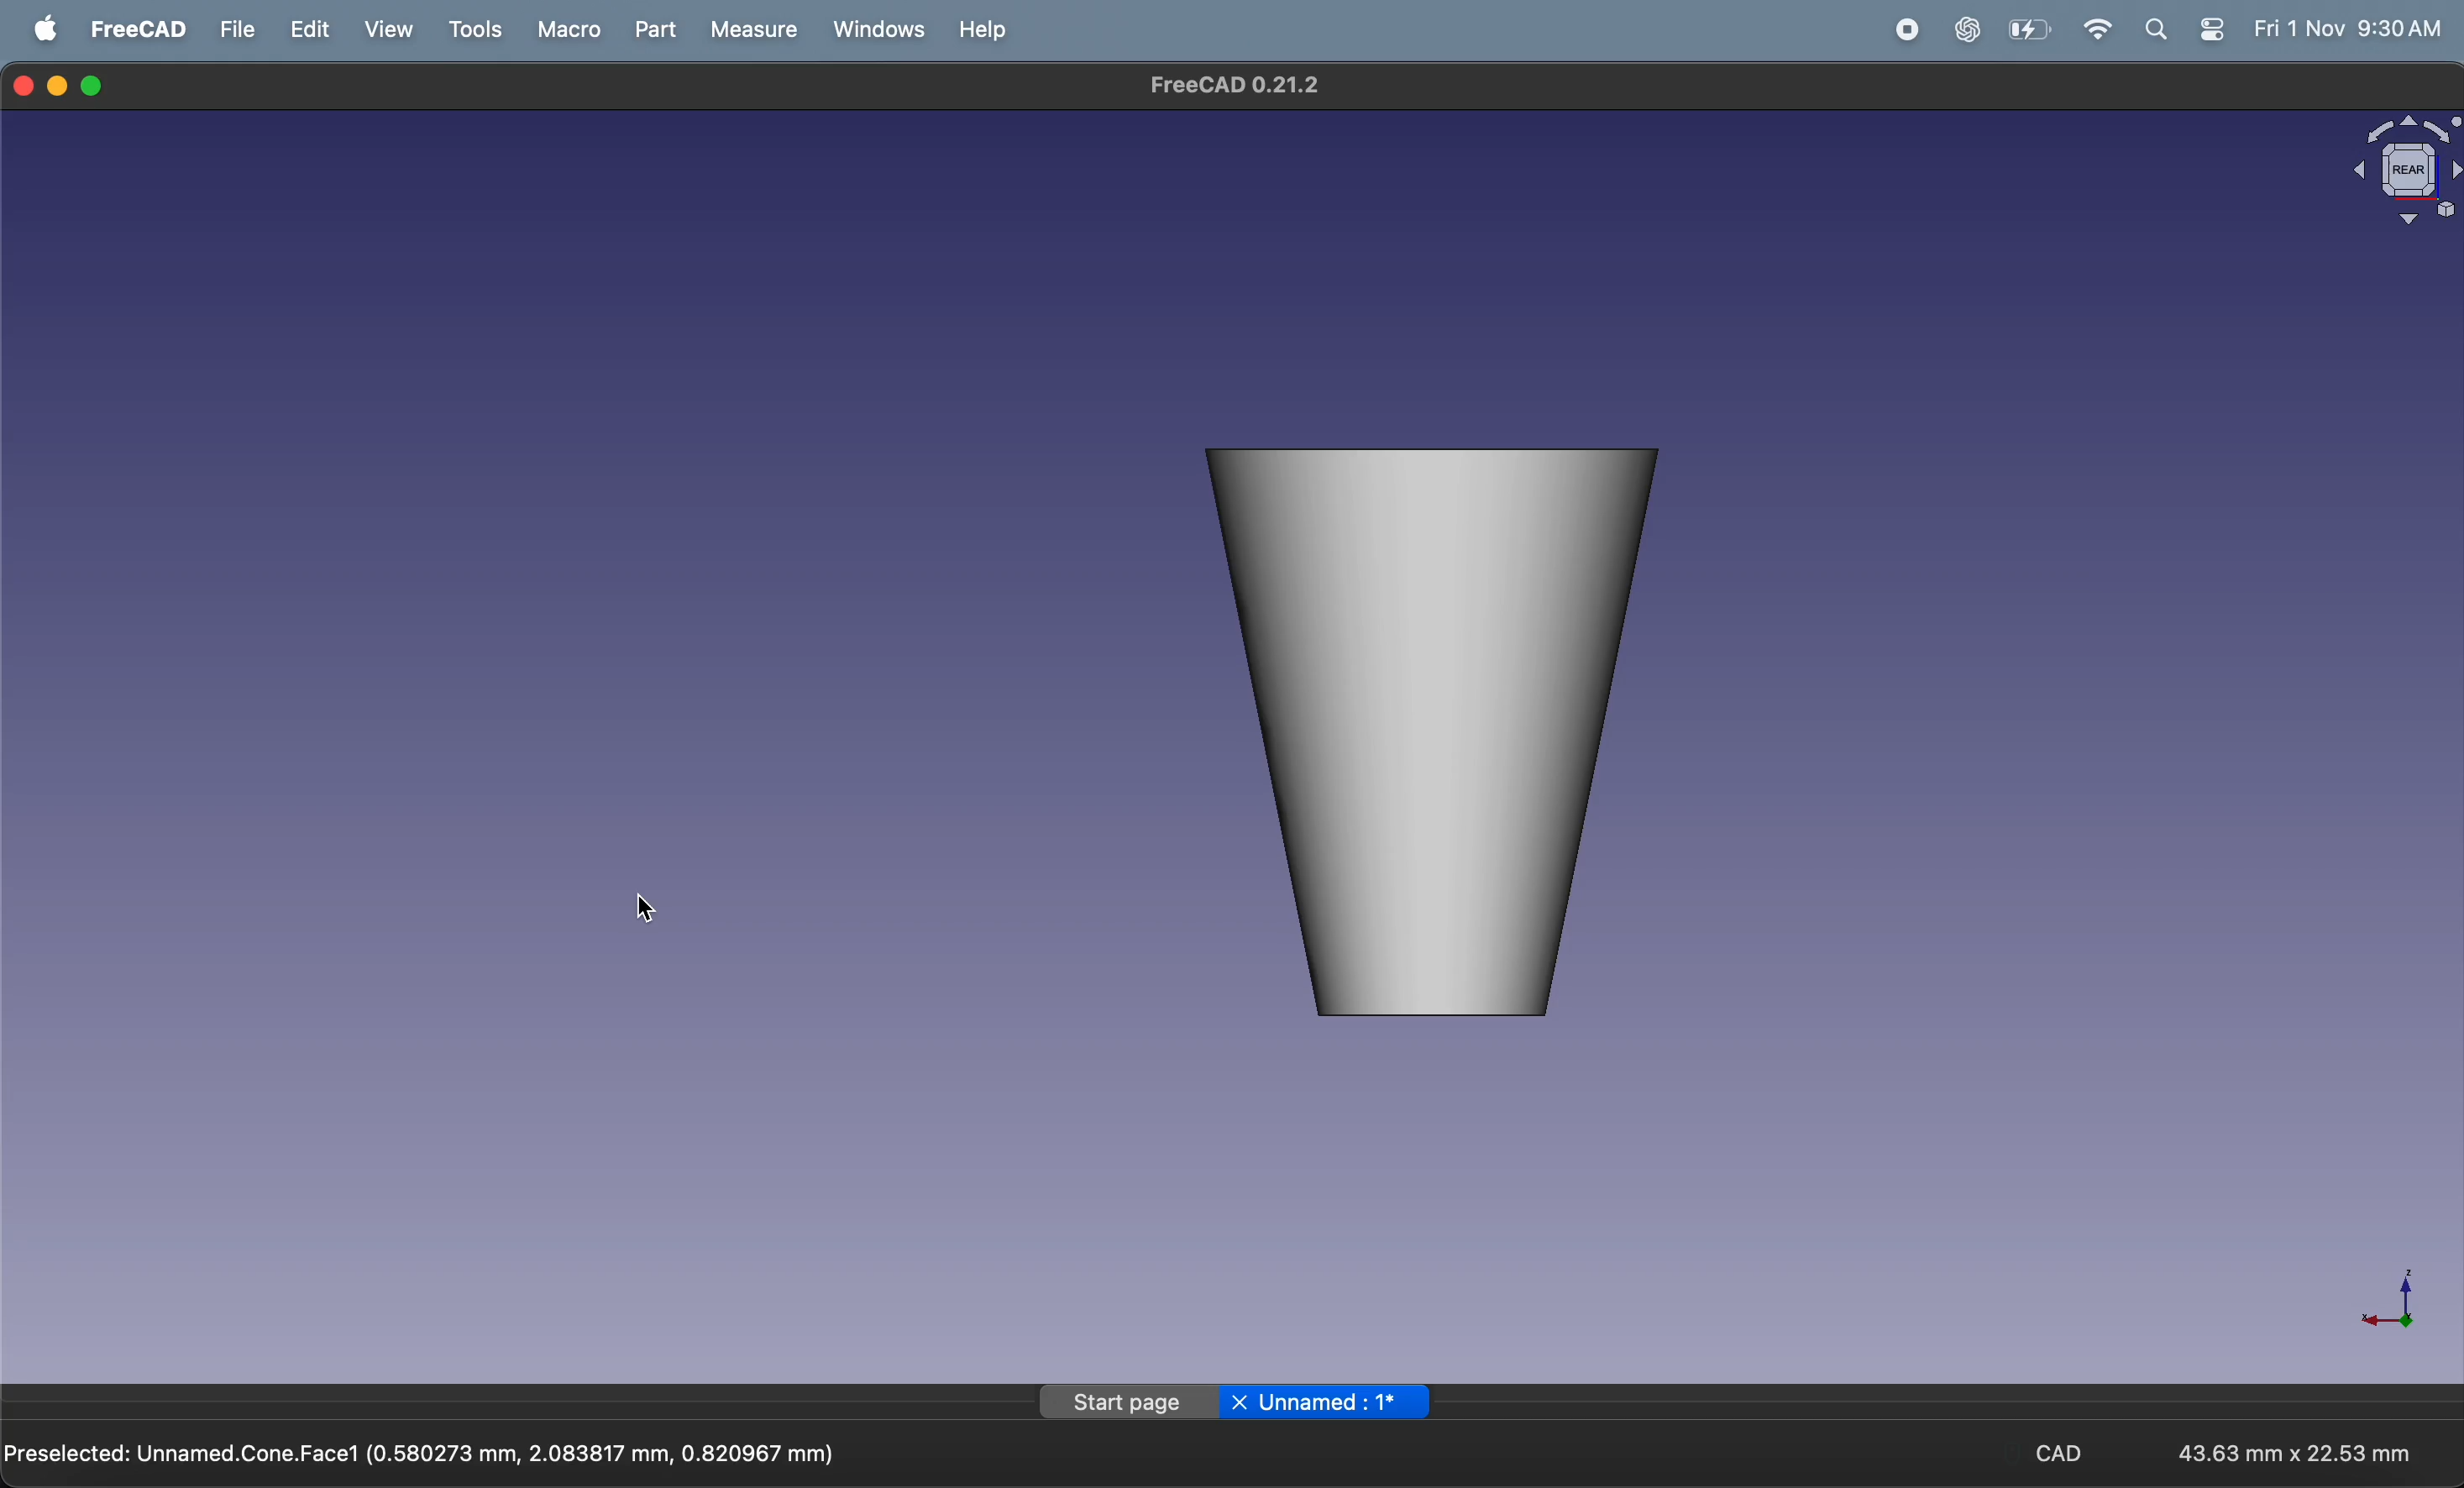 Image resolution: width=2464 pixels, height=1488 pixels. Describe the element at coordinates (61, 84) in the screenshot. I see `minimize` at that location.